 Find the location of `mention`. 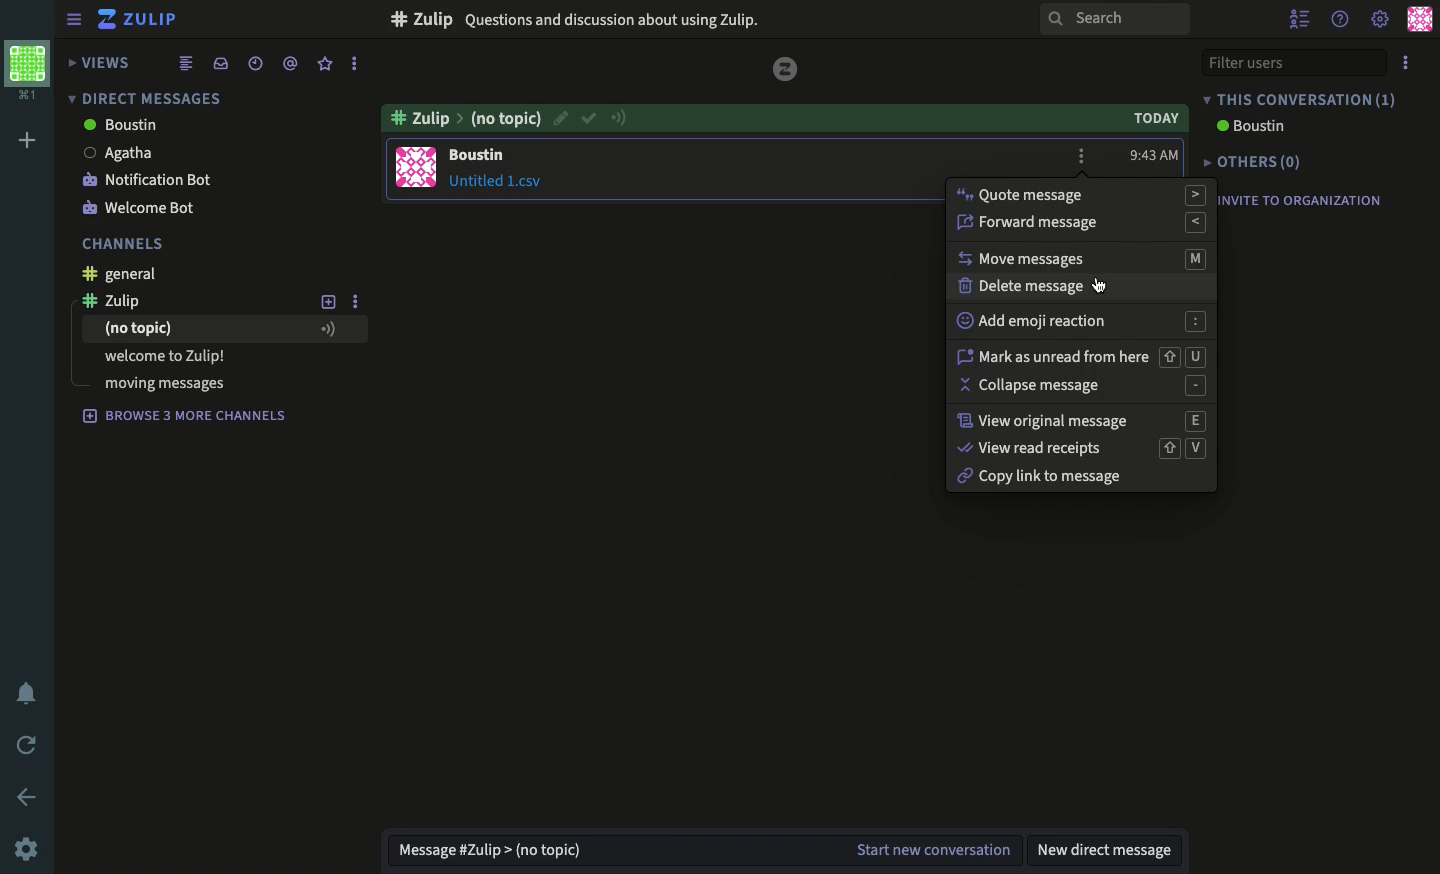

mention is located at coordinates (291, 66).